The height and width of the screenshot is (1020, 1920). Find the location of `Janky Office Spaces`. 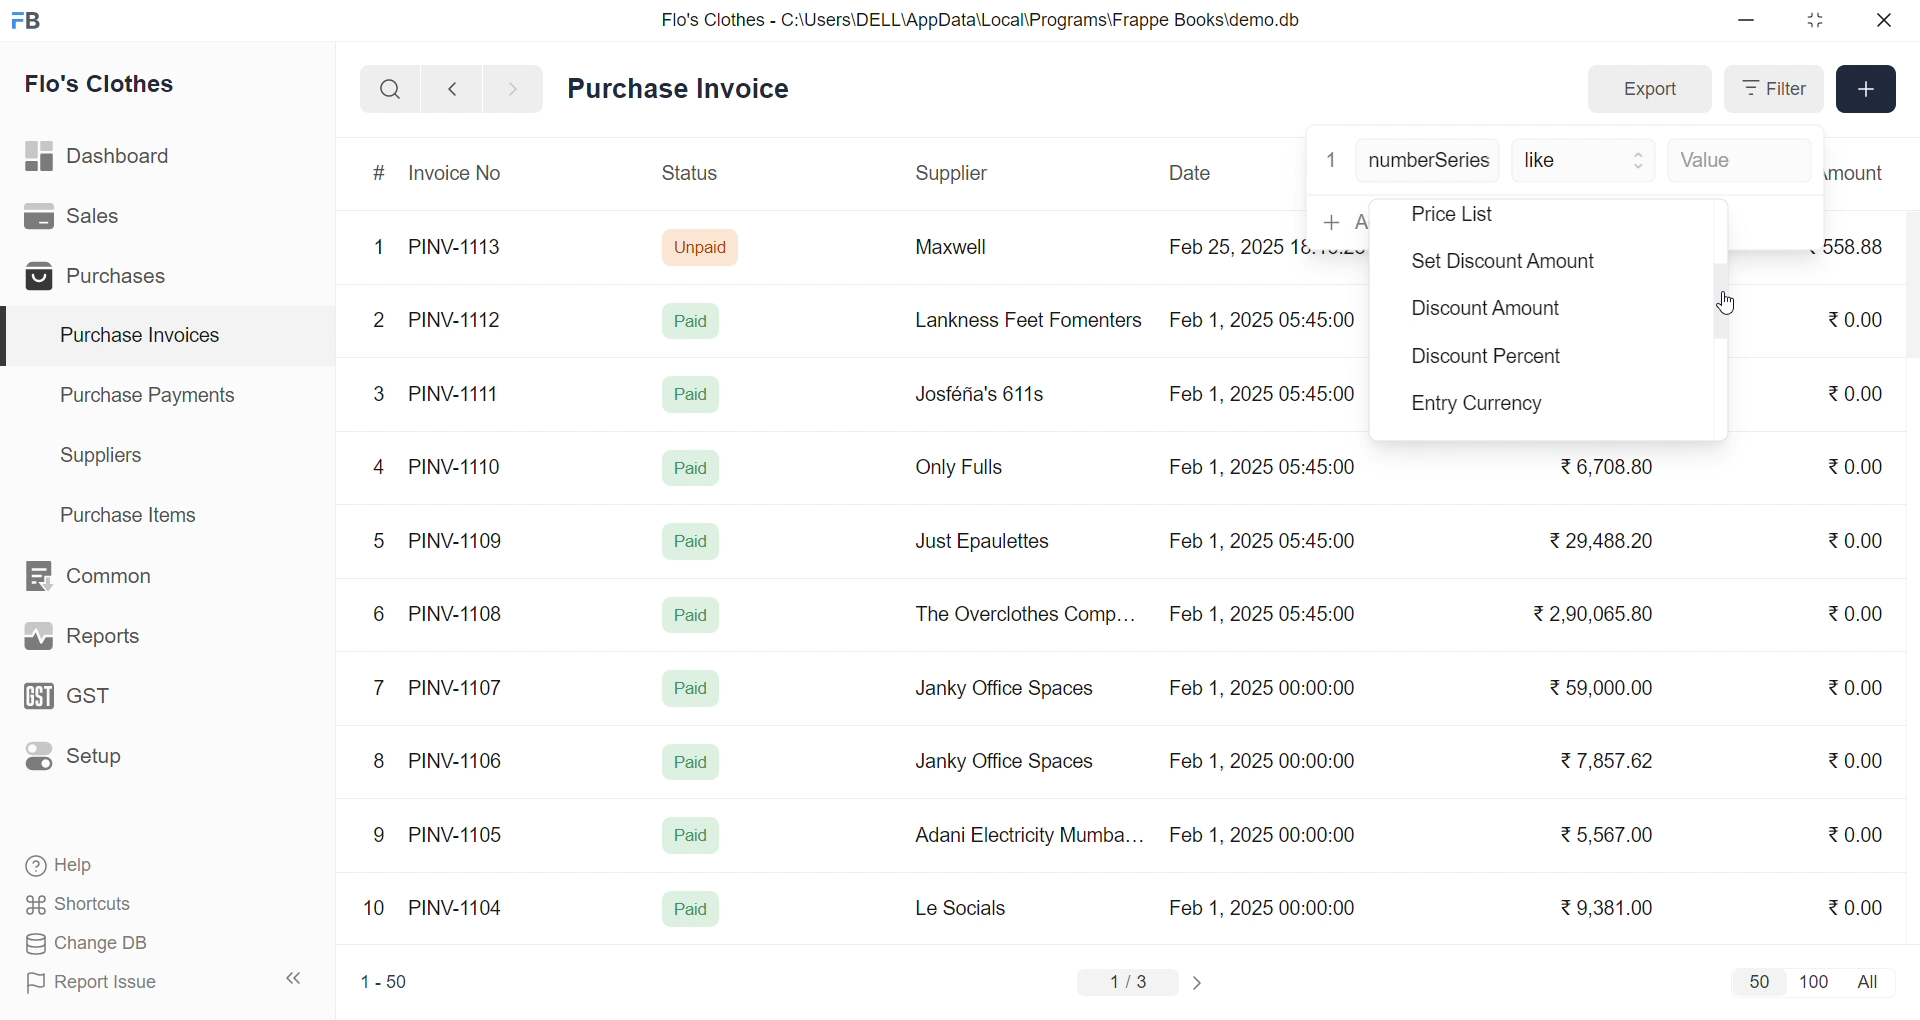

Janky Office Spaces is located at coordinates (1006, 690).